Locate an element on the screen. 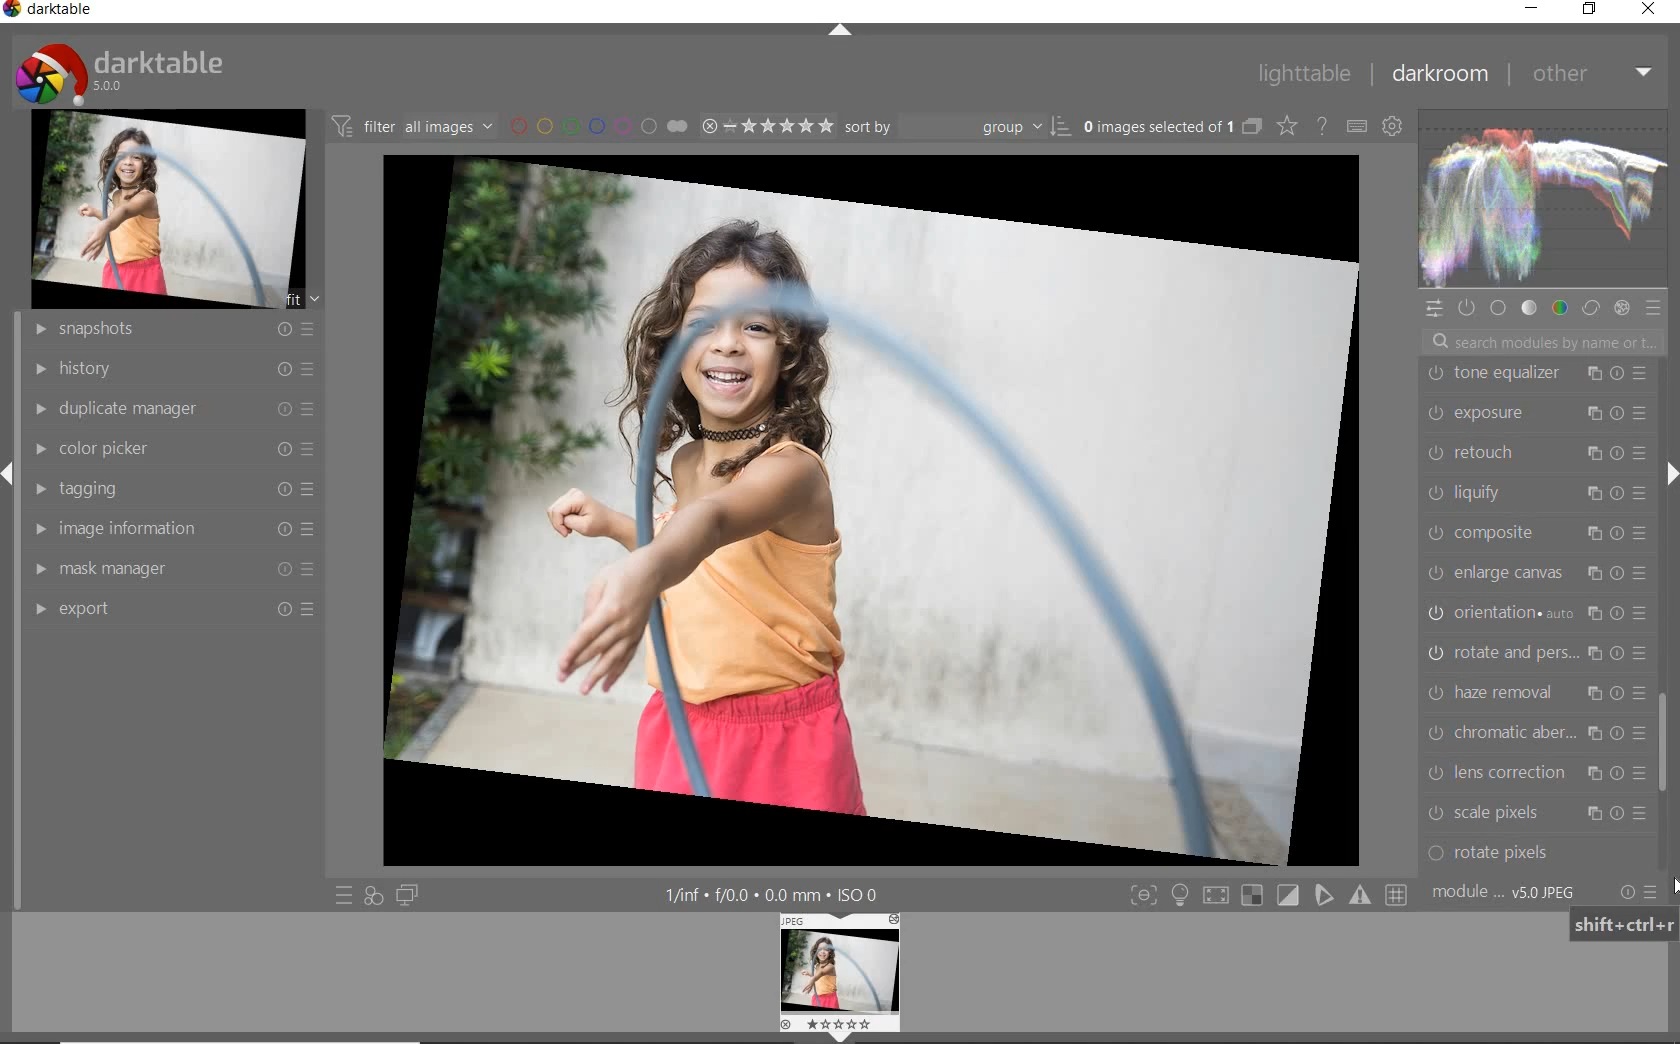 This screenshot has height=1044, width=1680. enlarge canvas is located at coordinates (1536, 570).